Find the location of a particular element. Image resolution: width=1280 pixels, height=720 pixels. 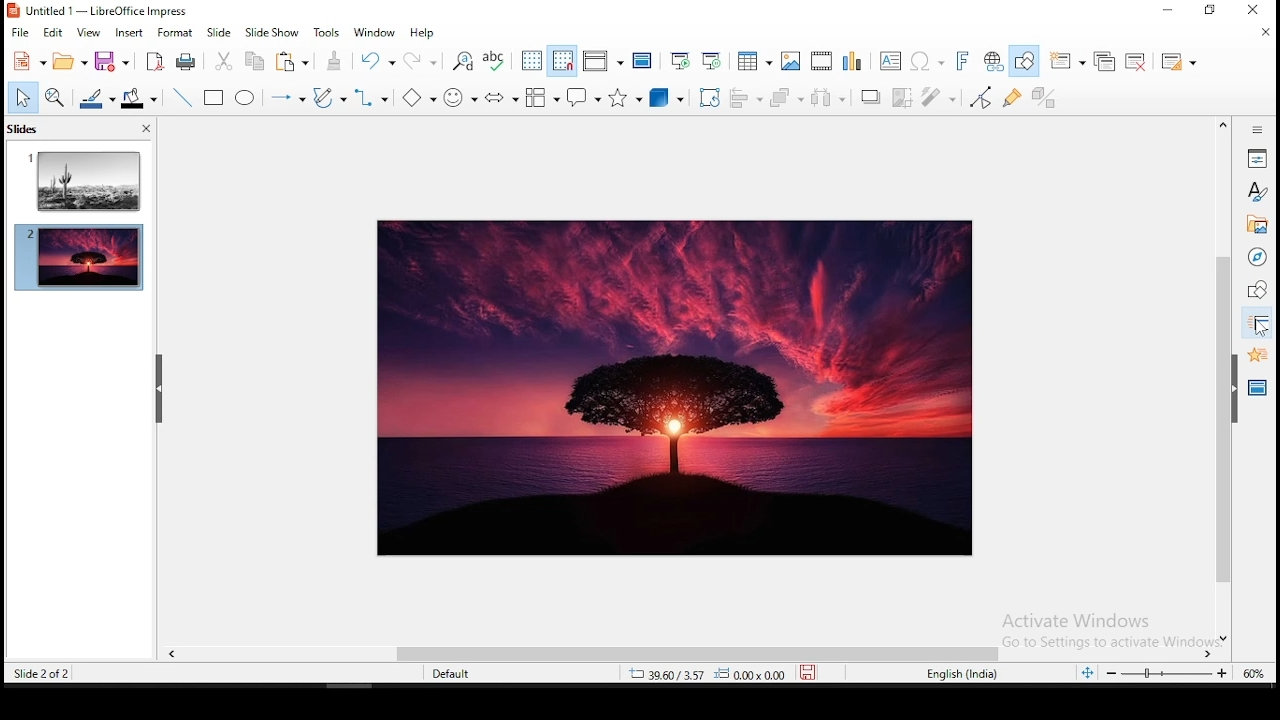

crop tool is located at coordinates (709, 97).